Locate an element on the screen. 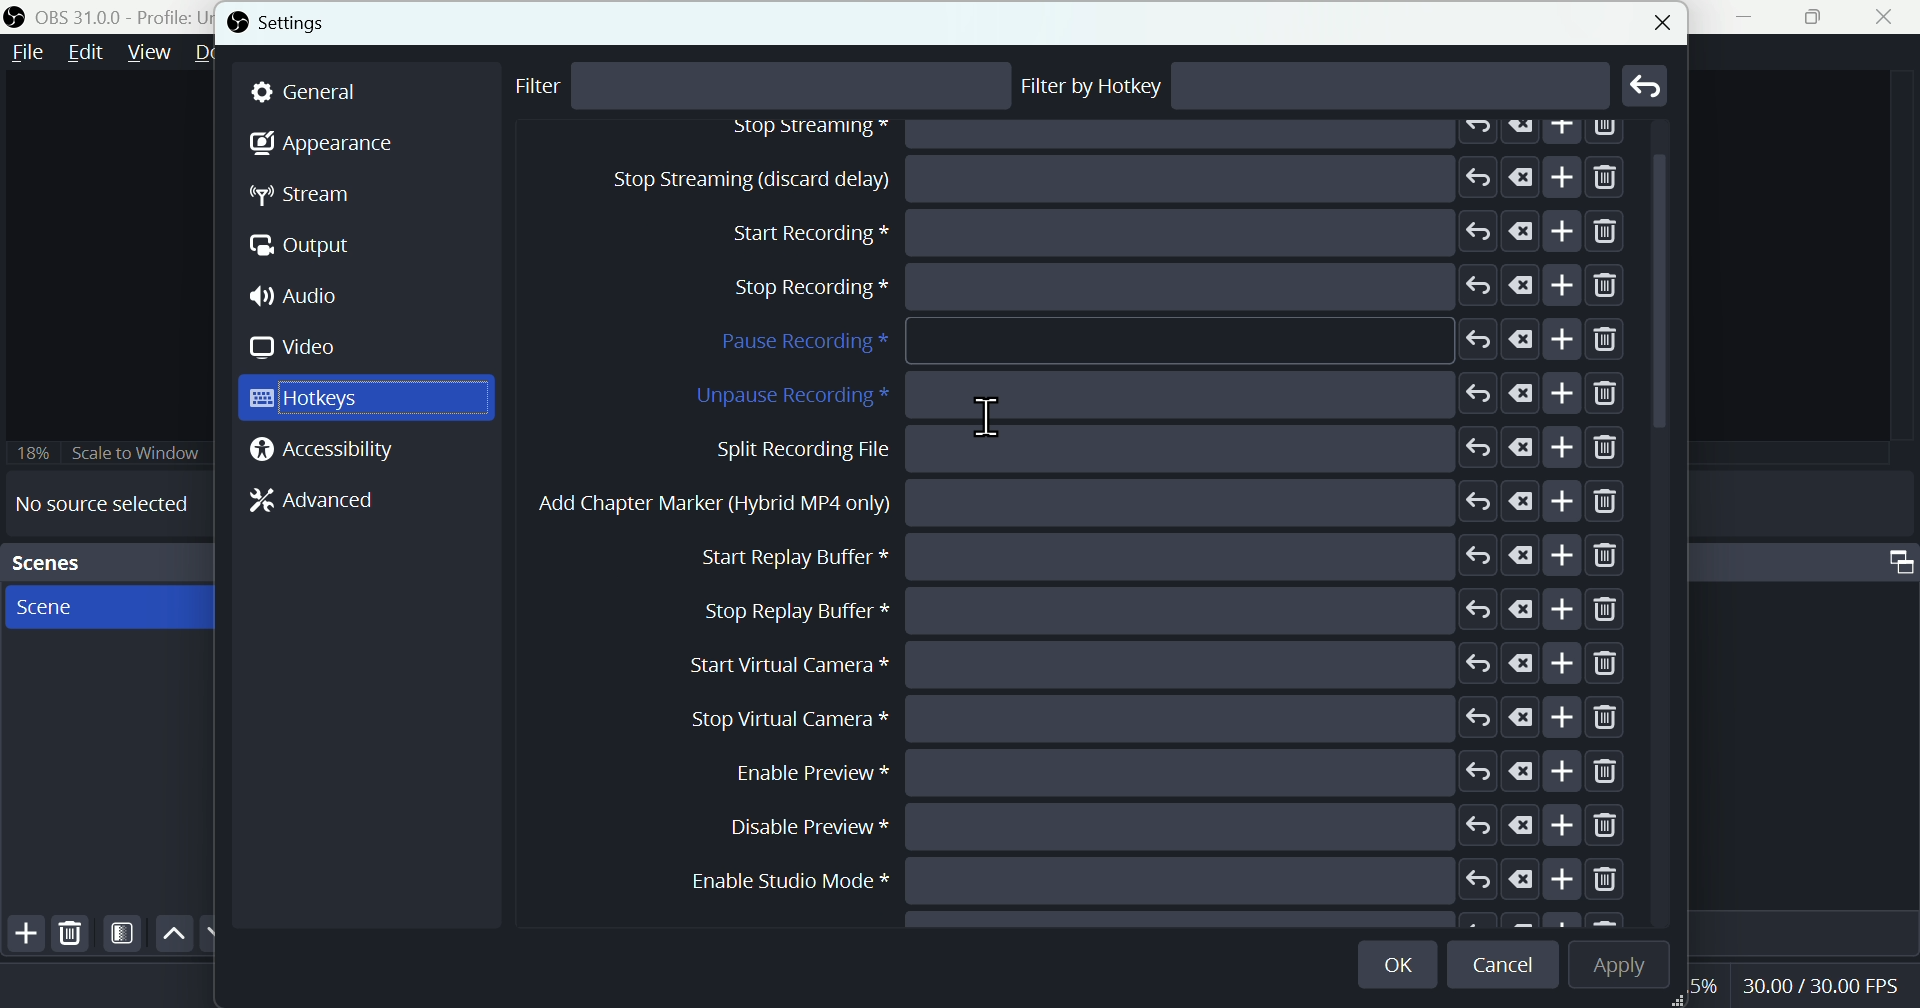 The width and height of the screenshot is (1920, 1008). Docks is located at coordinates (219, 54).